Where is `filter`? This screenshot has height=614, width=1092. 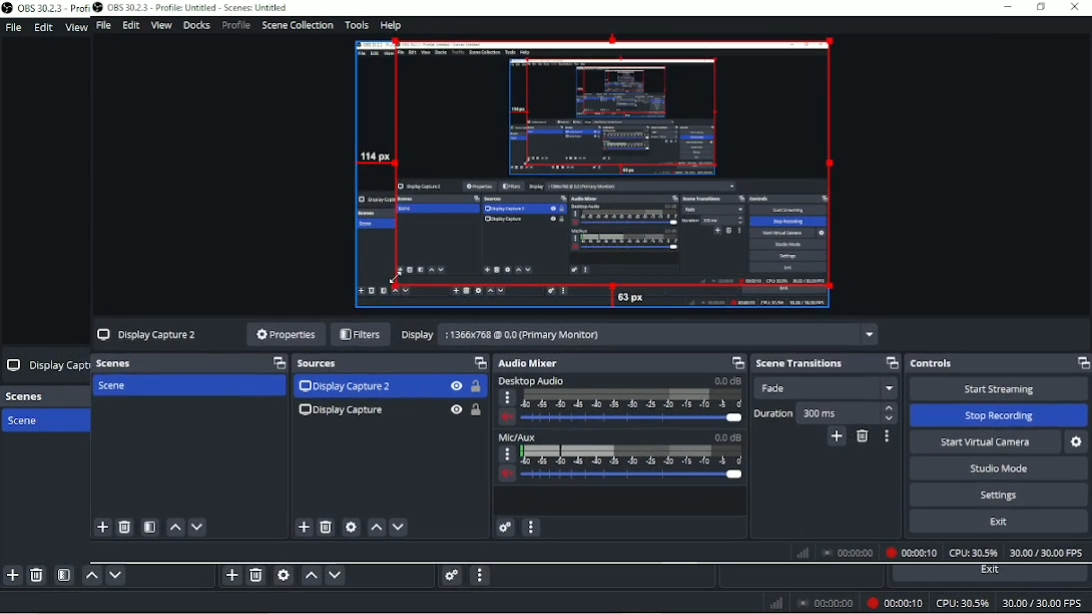 filter is located at coordinates (153, 529).